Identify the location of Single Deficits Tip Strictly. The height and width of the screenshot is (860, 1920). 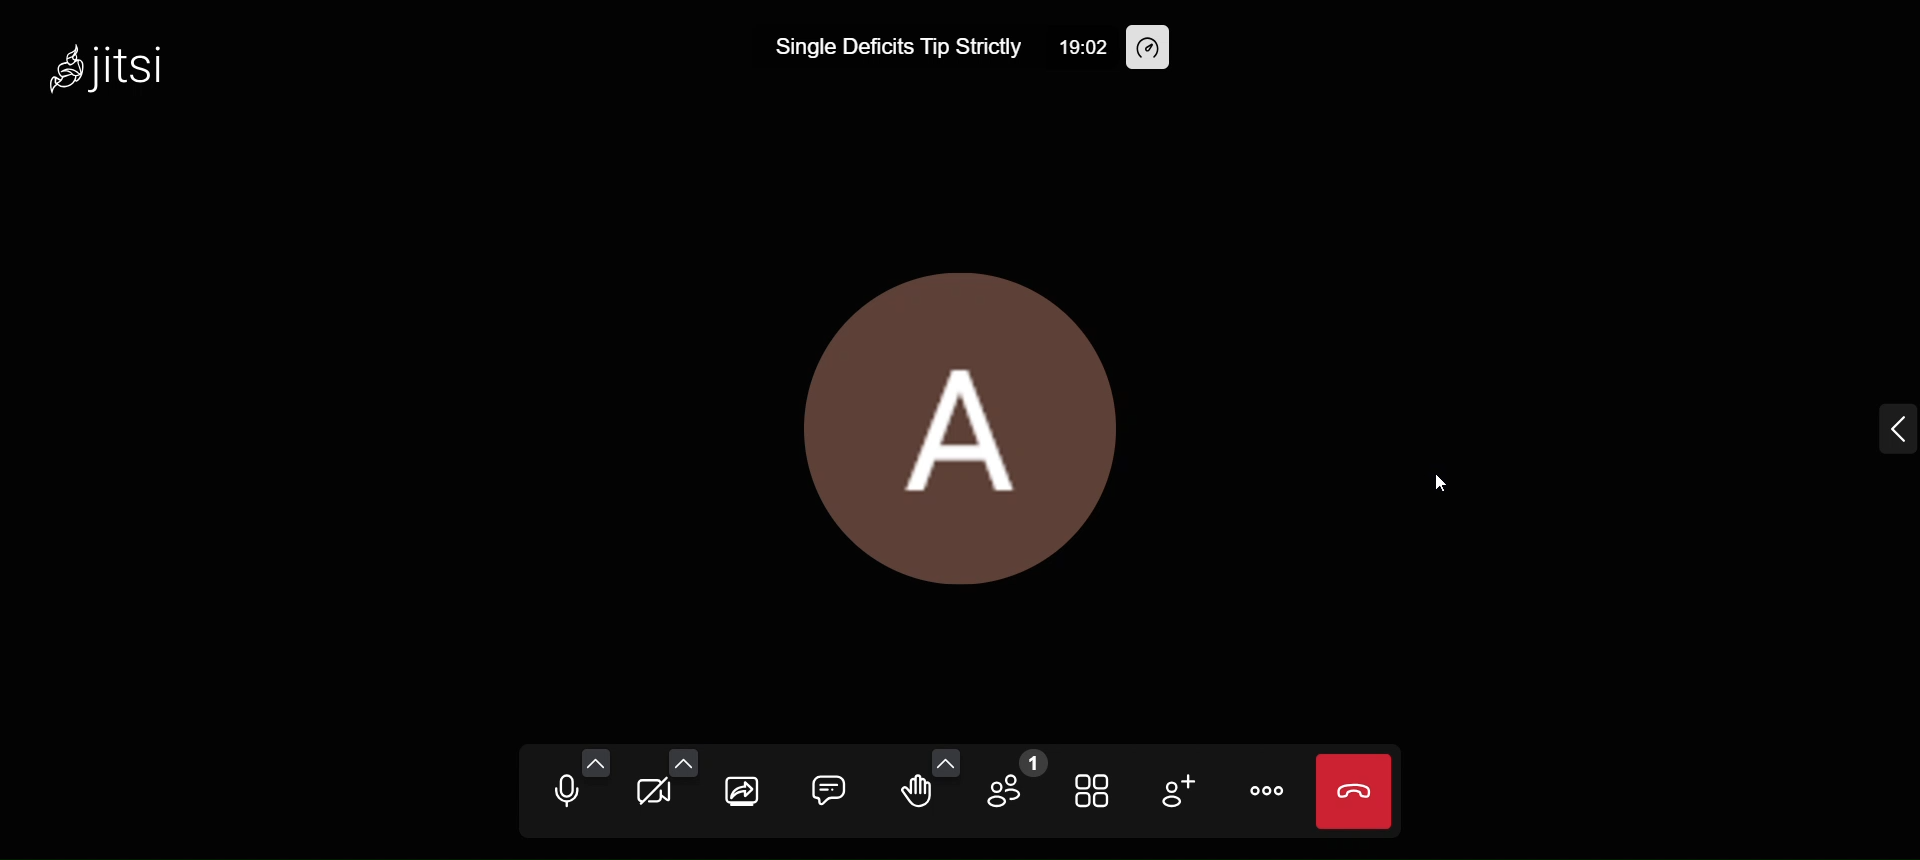
(881, 51).